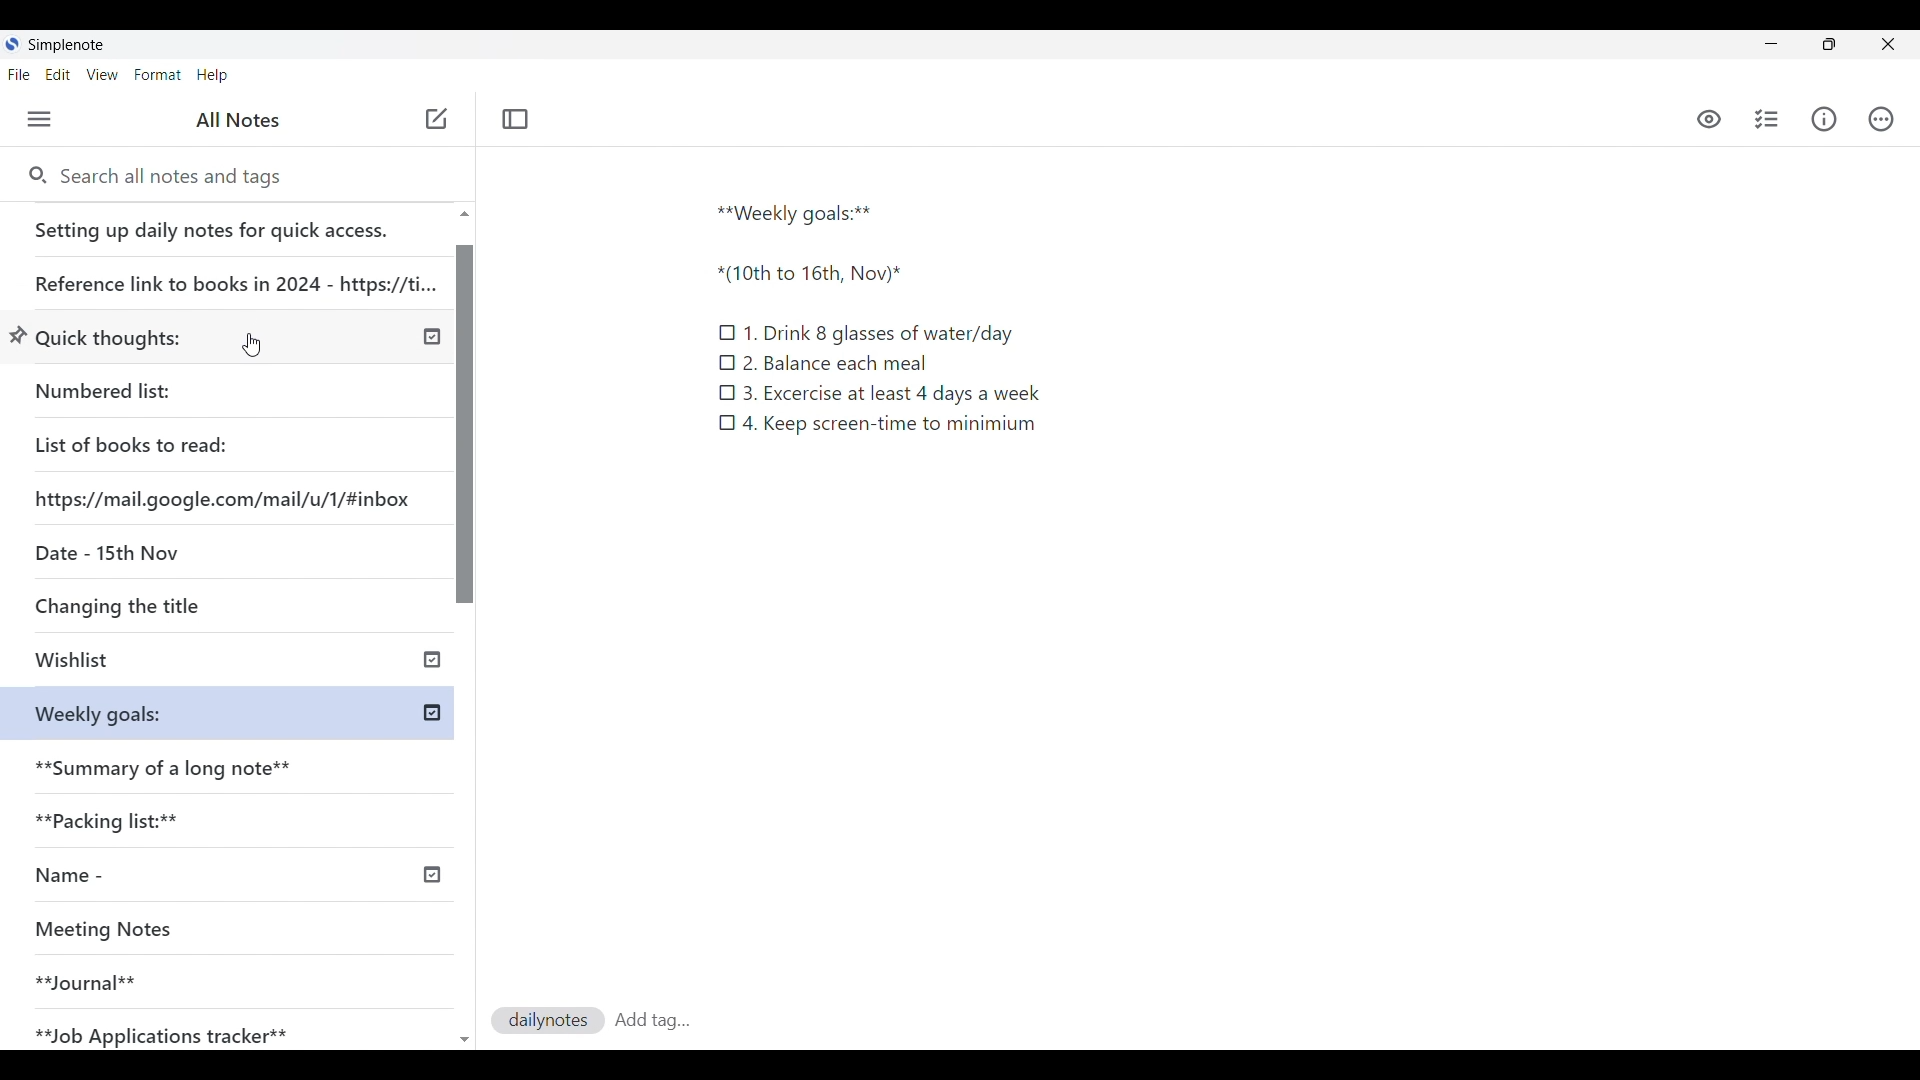 This screenshot has height=1080, width=1920. Describe the element at coordinates (238, 120) in the screenshot. I see `All notes` at that location.